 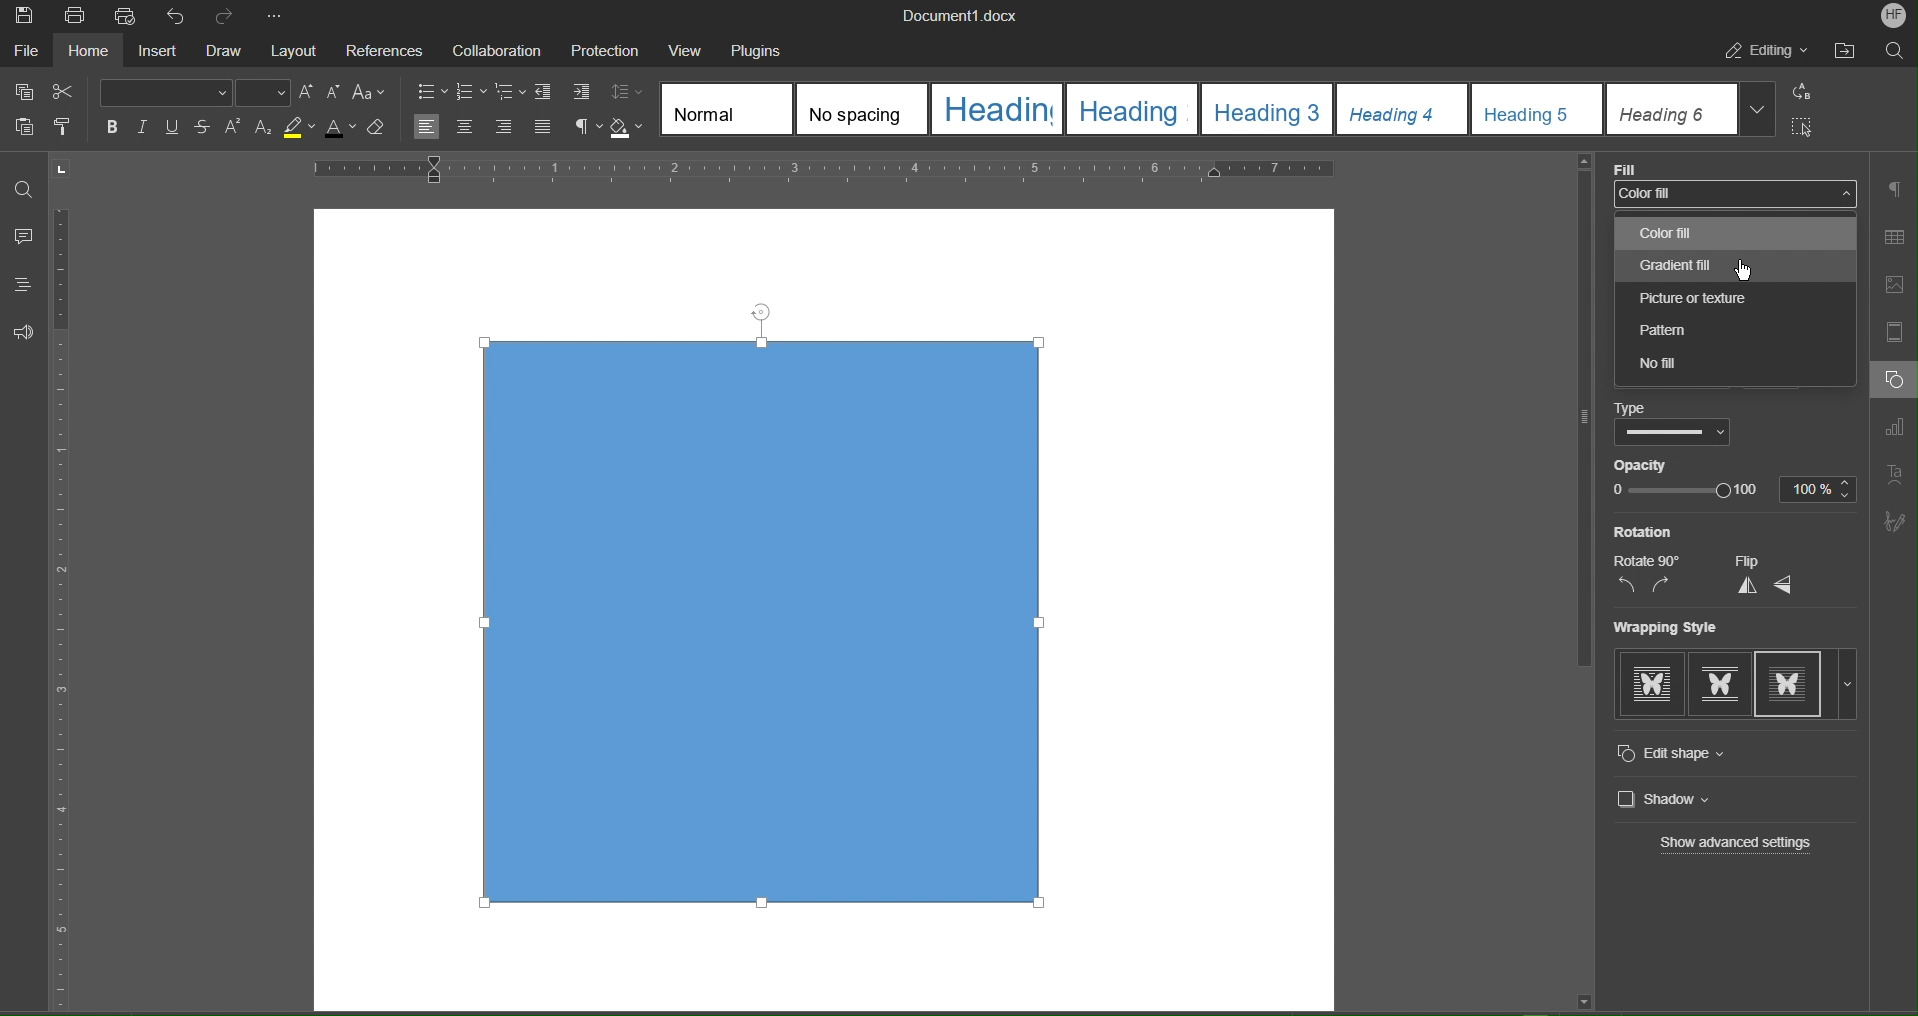 What do you see at coordinates (1537, 109) in the screenshot?
I see `Heading 5` at bounding box center [1537, 109].